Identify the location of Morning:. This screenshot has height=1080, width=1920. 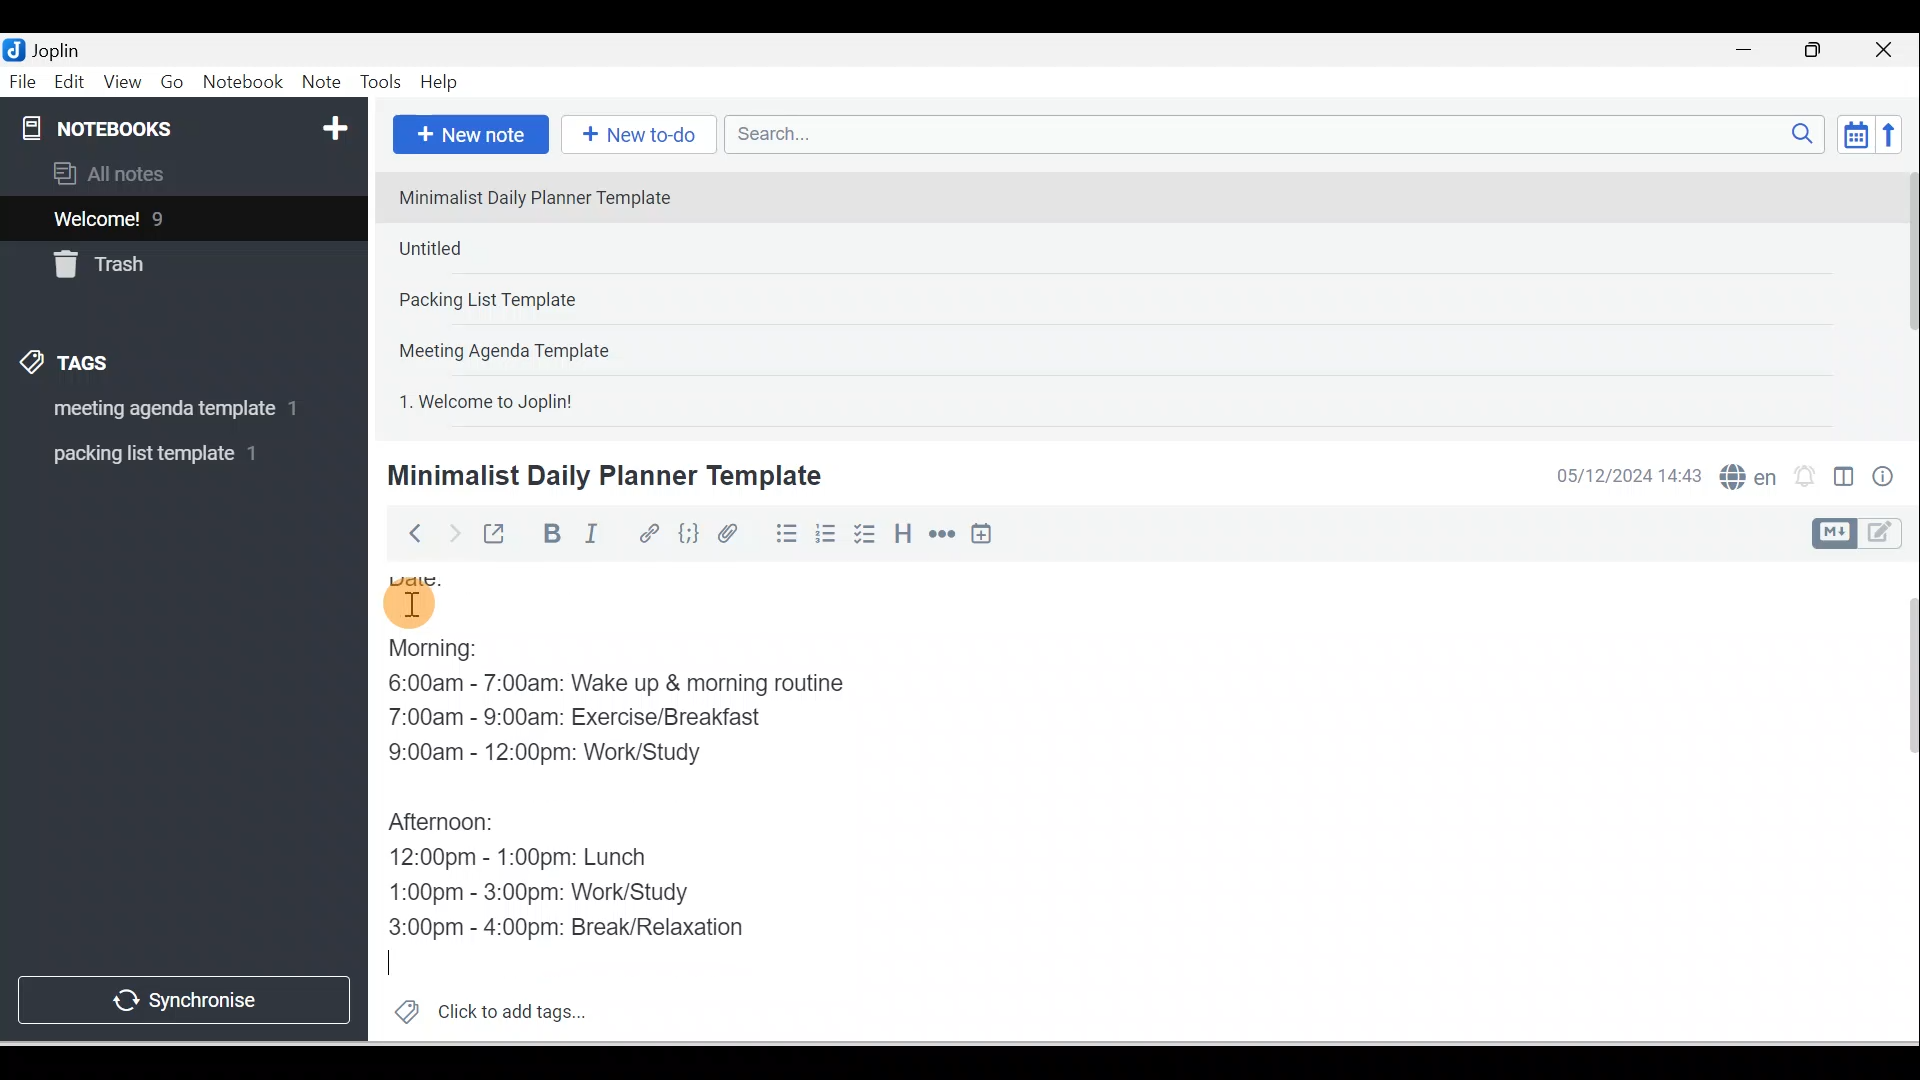
(455, 651).